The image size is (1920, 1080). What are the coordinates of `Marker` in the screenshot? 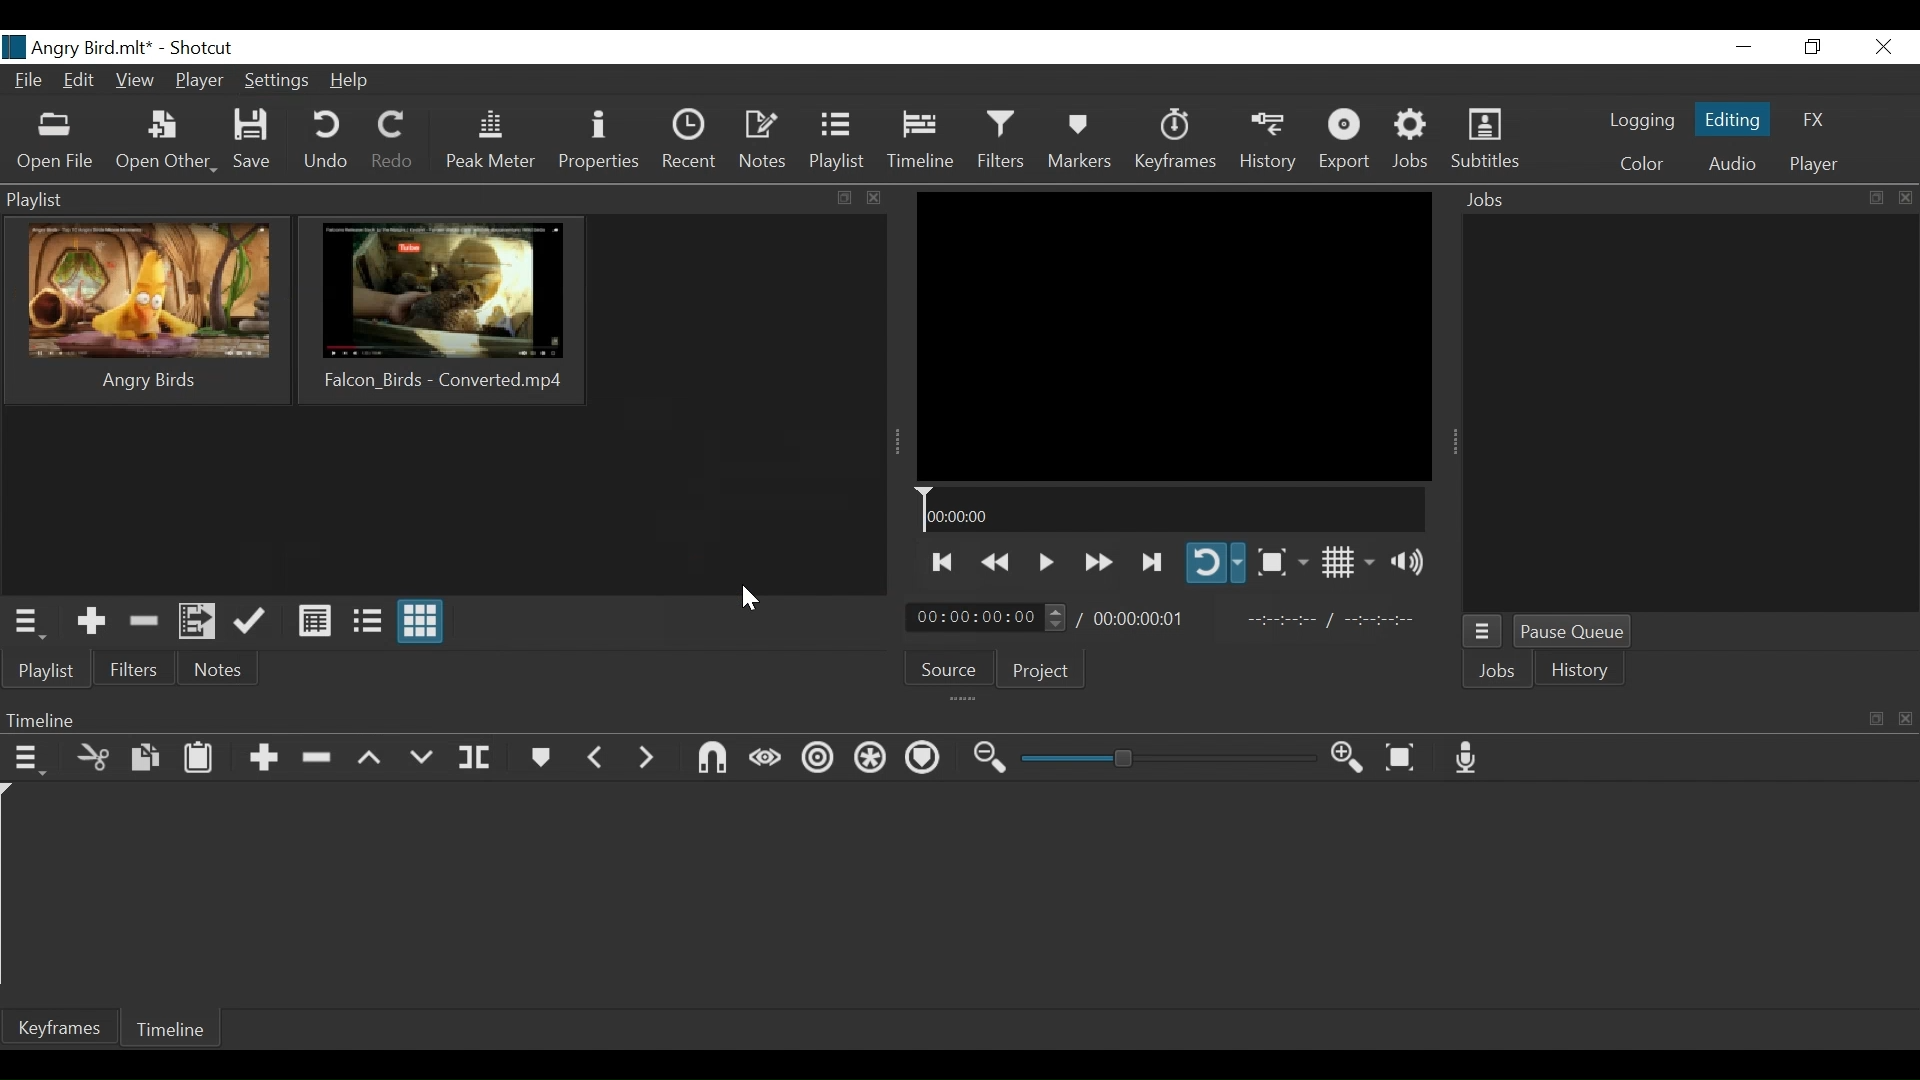 It's located at (539, 761).